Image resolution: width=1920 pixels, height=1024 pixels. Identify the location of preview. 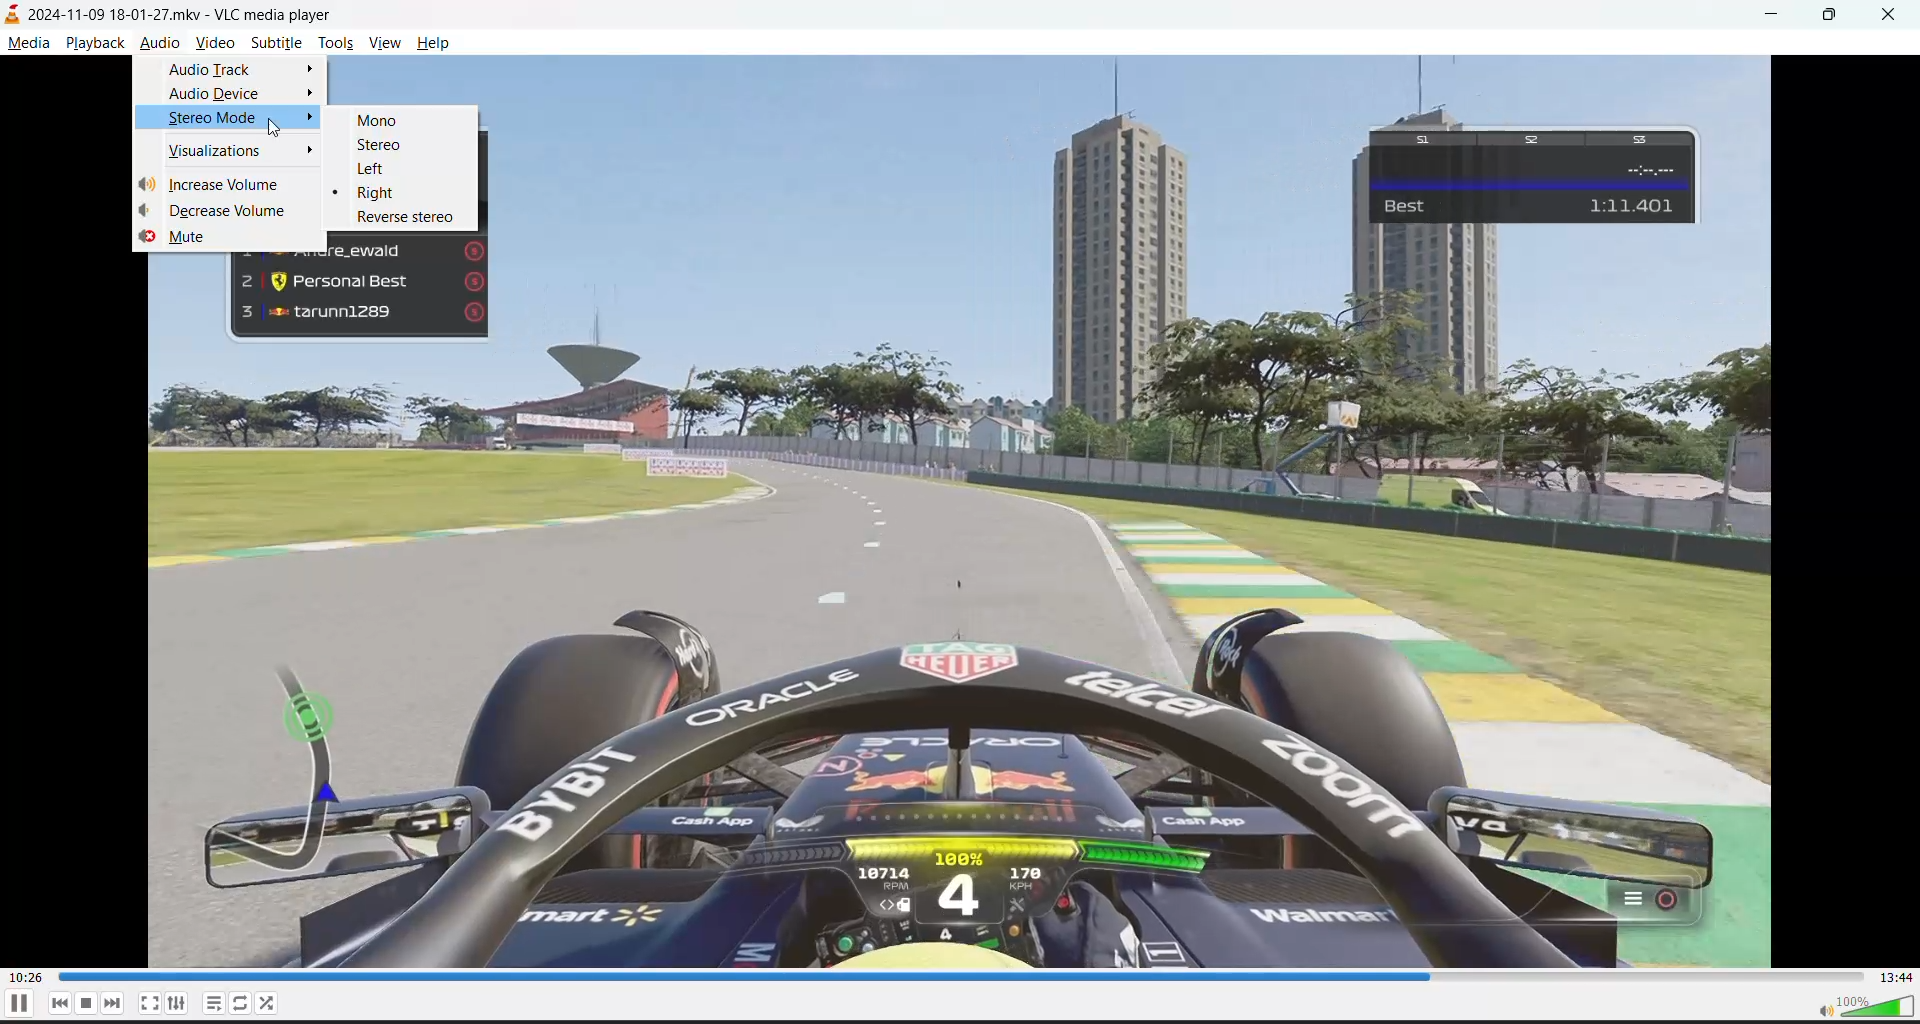
(1577, 91).